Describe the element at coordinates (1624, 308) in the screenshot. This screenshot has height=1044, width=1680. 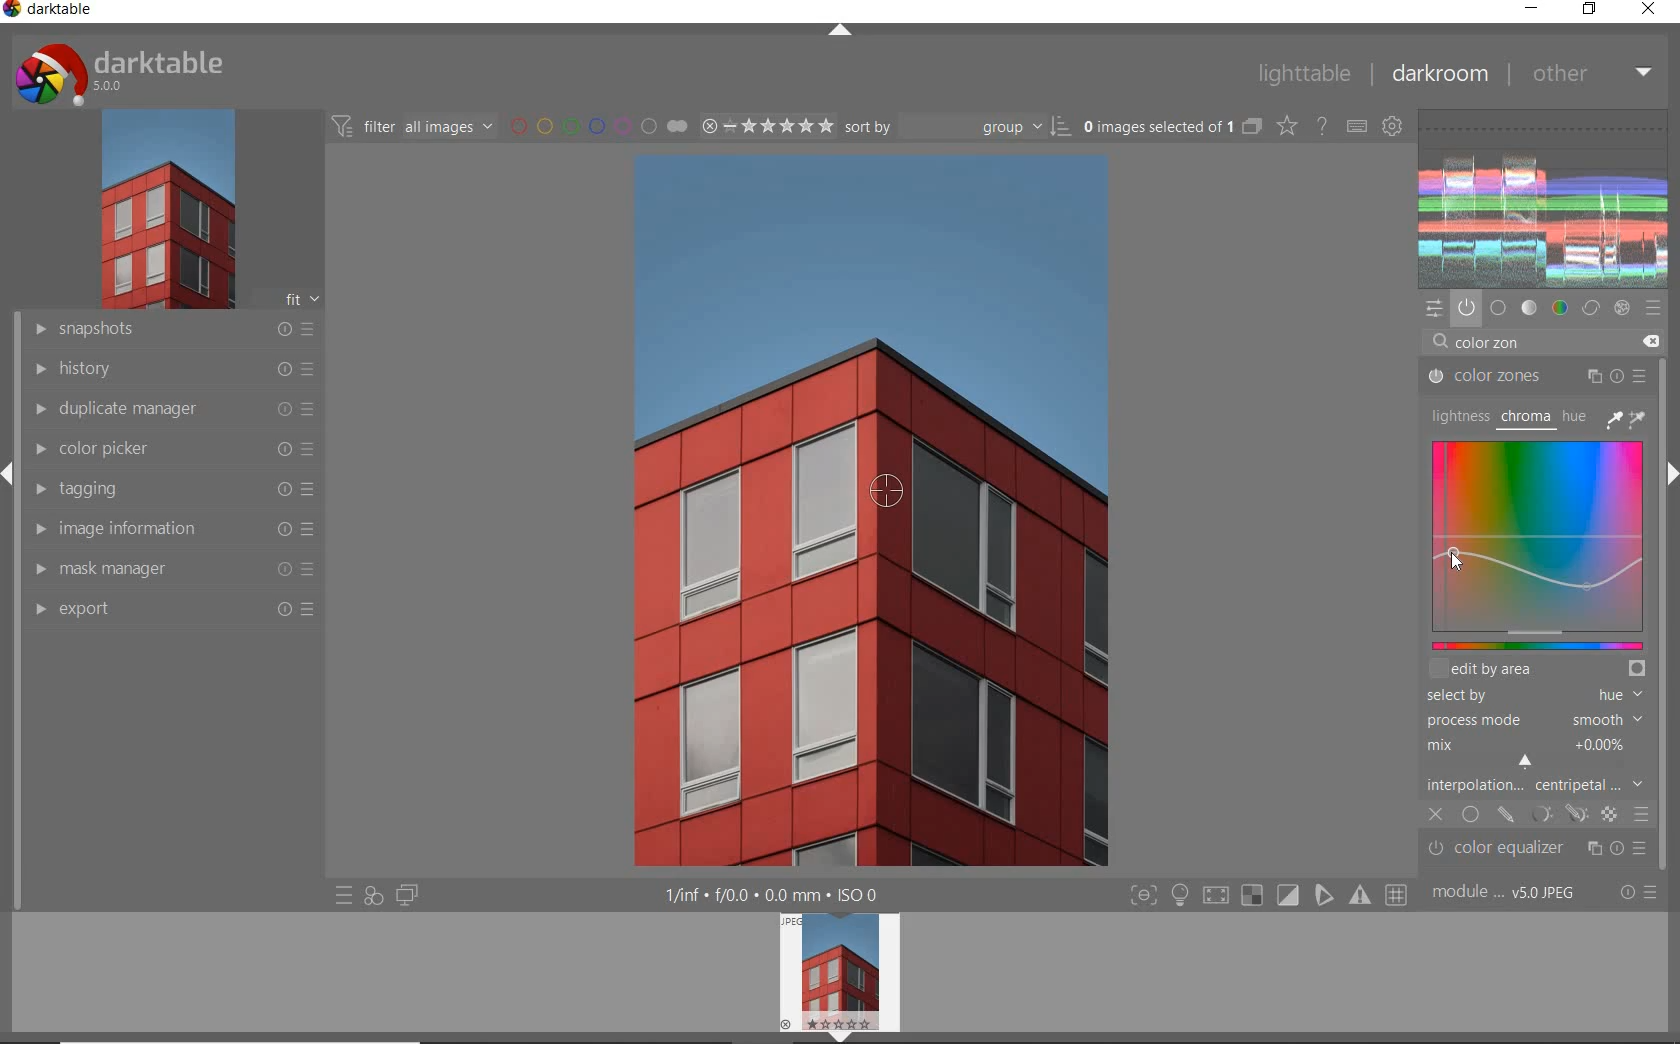
I see `effect` at that location.